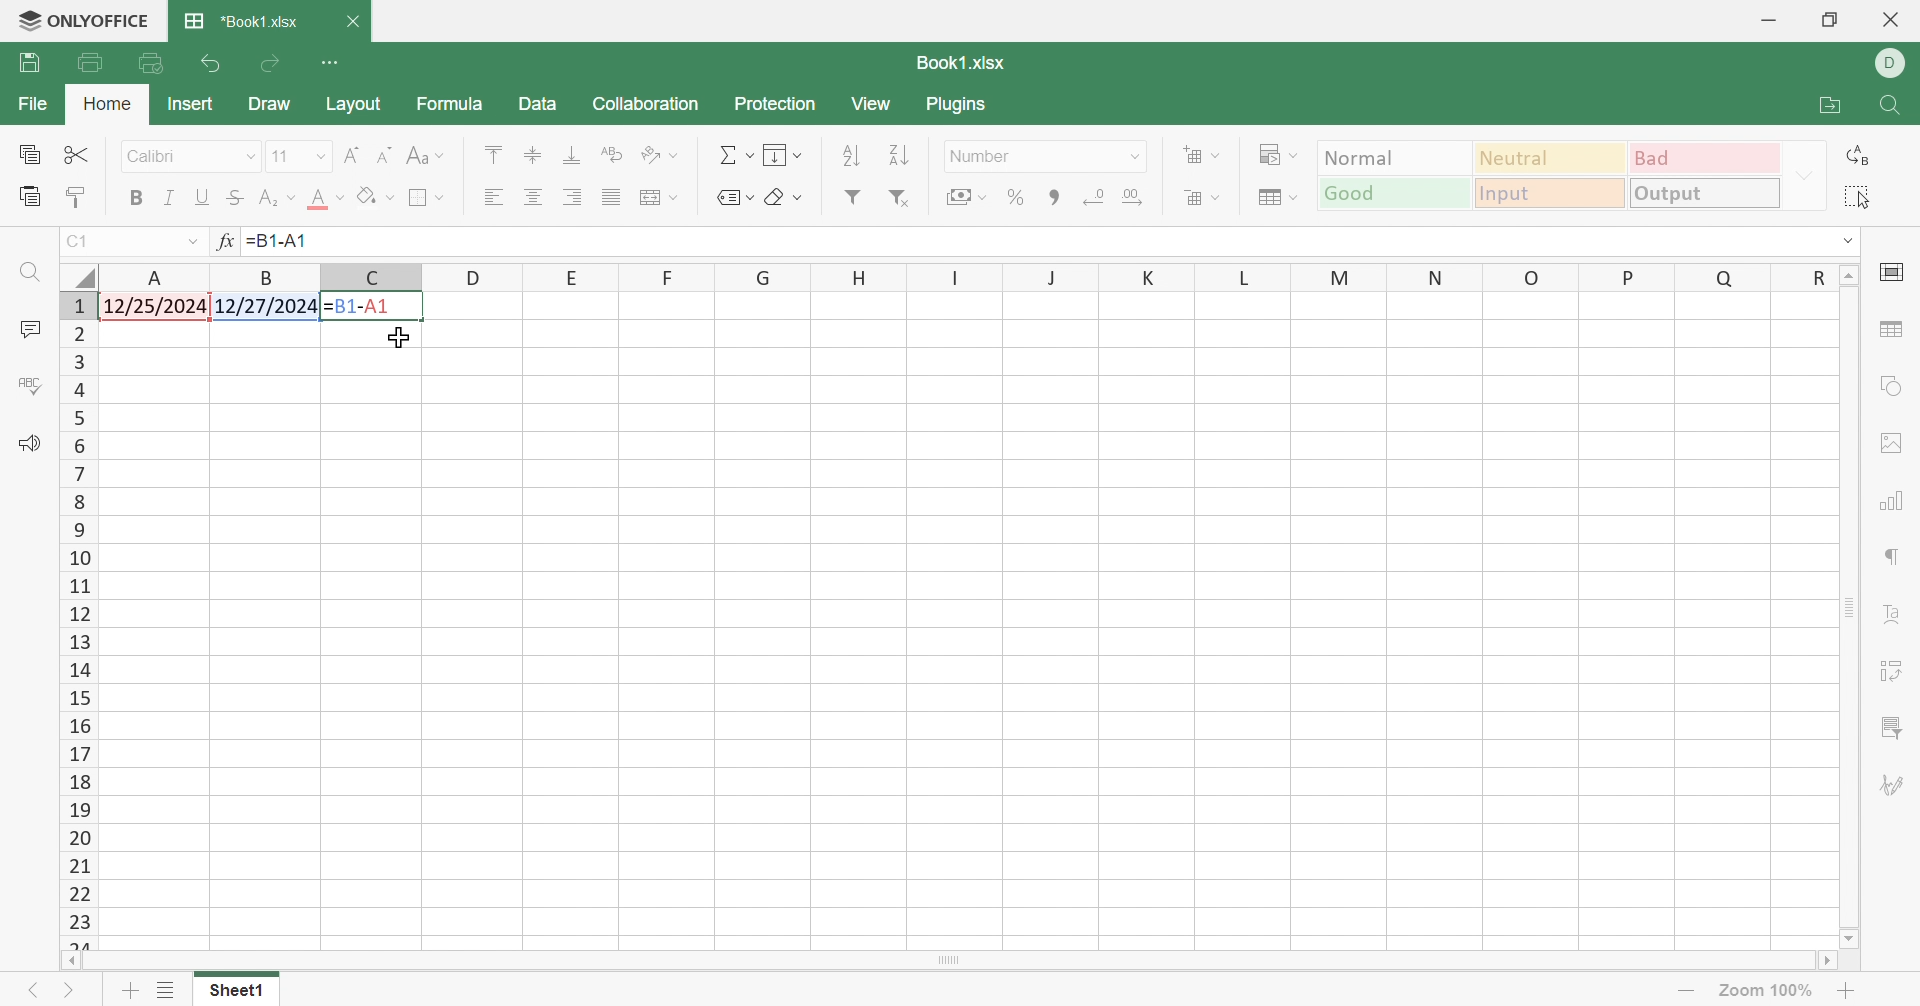 Image resolution: width=1920 pixels, height=1006 pixels. I want to click on Print, so click(28, 63).